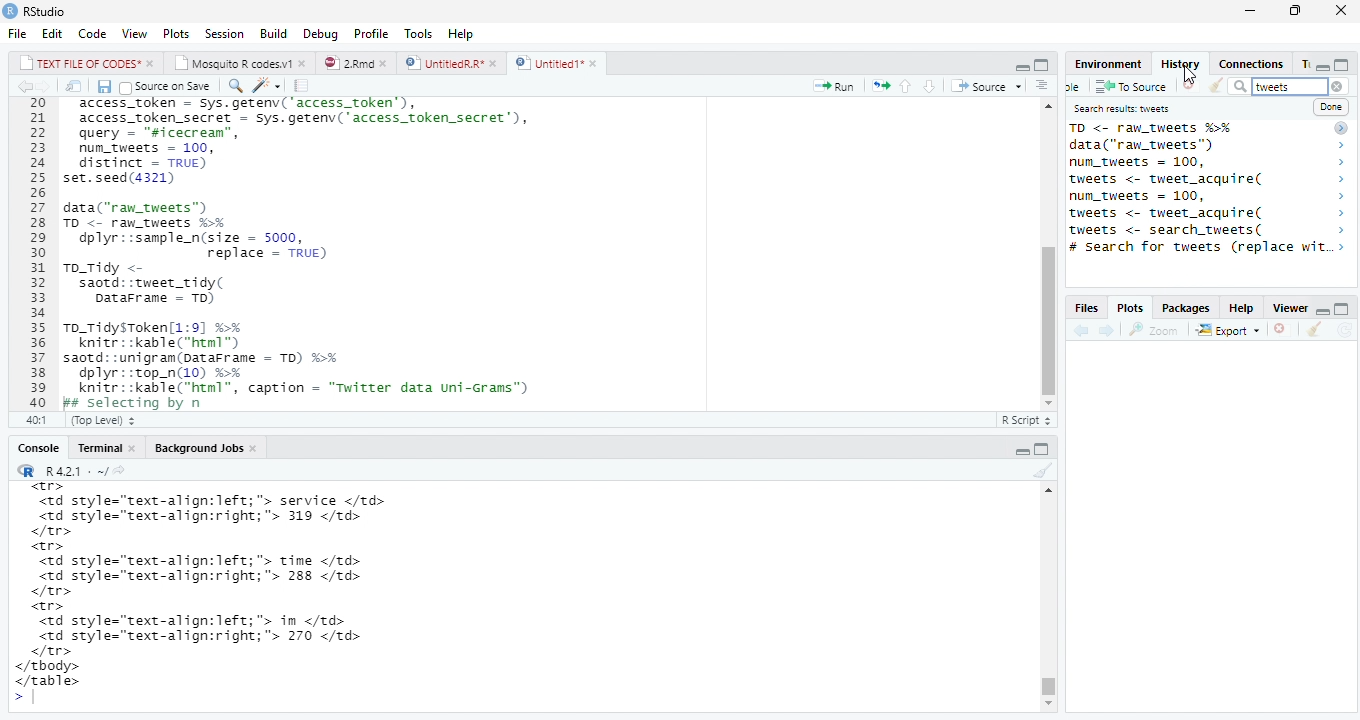 This screenshot has width=1360, height=720. Describe the element at coordinates (833, 85) in the screenshot. I see `Run` at that location.